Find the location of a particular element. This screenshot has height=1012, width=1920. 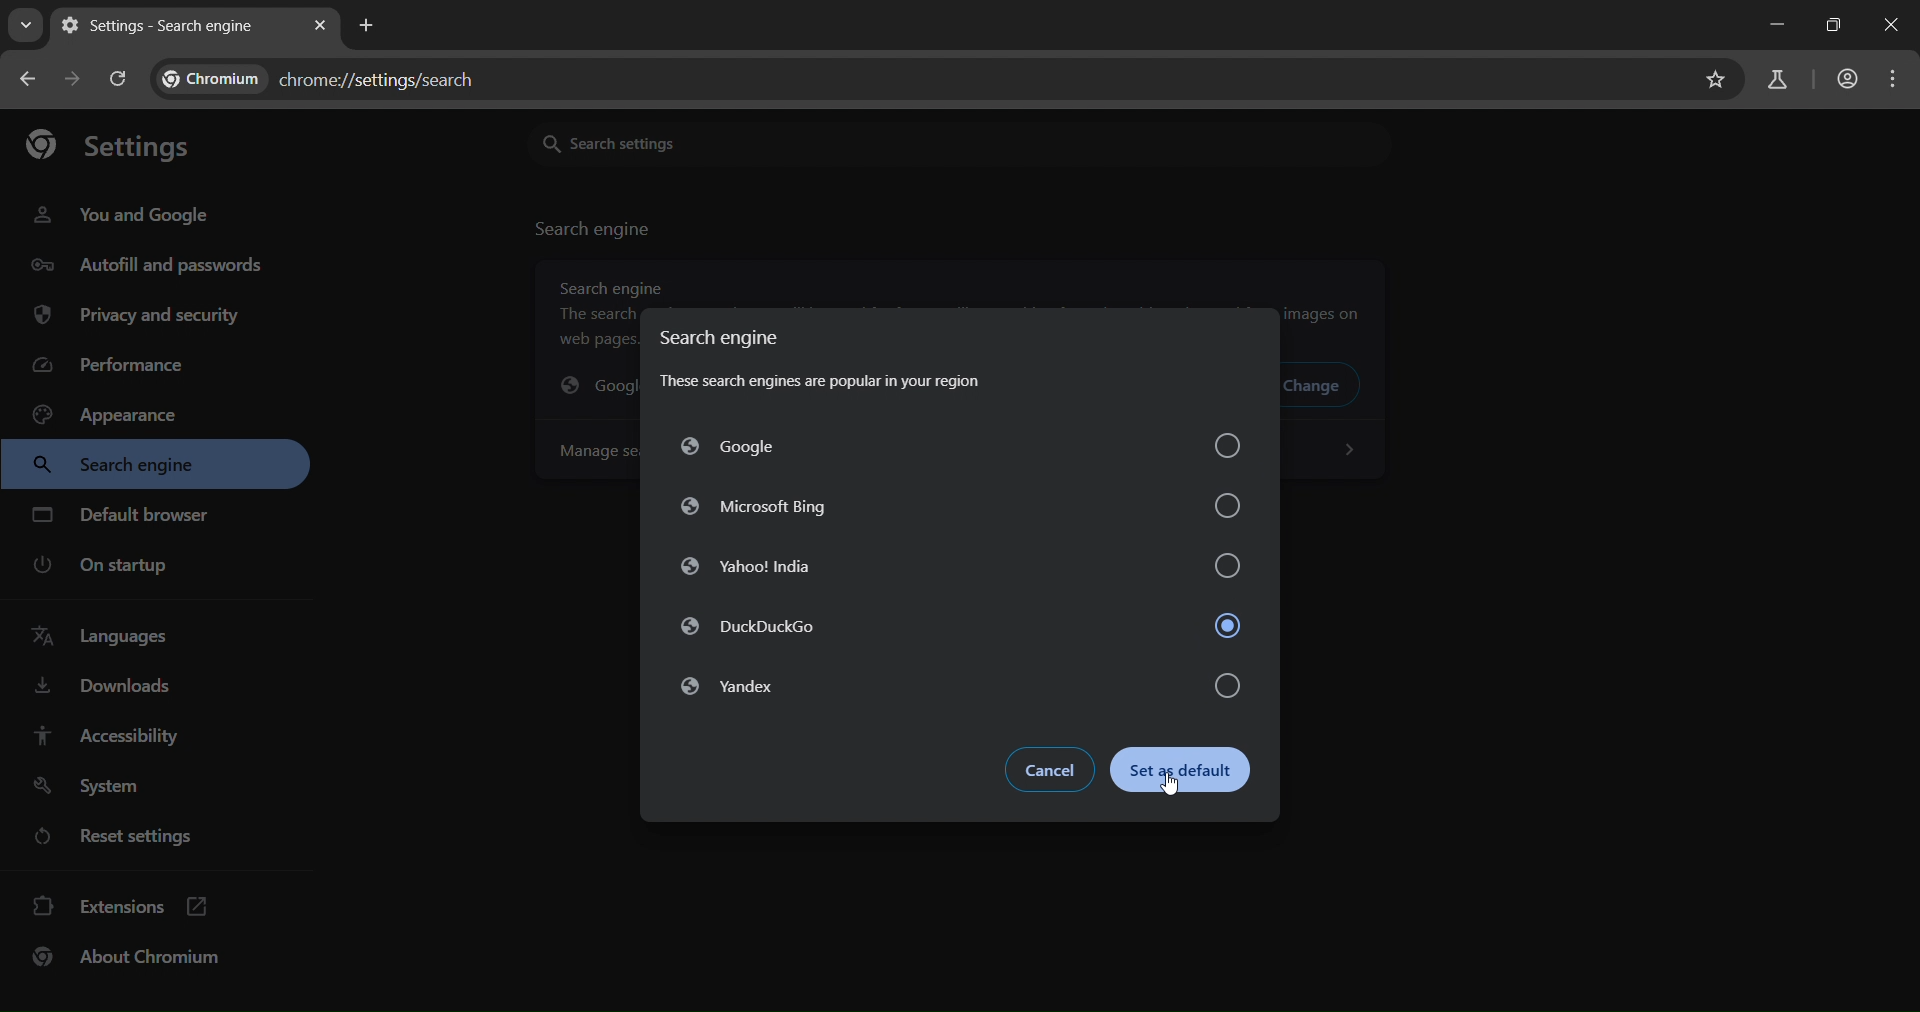

system is located at coordinates (100, 785).